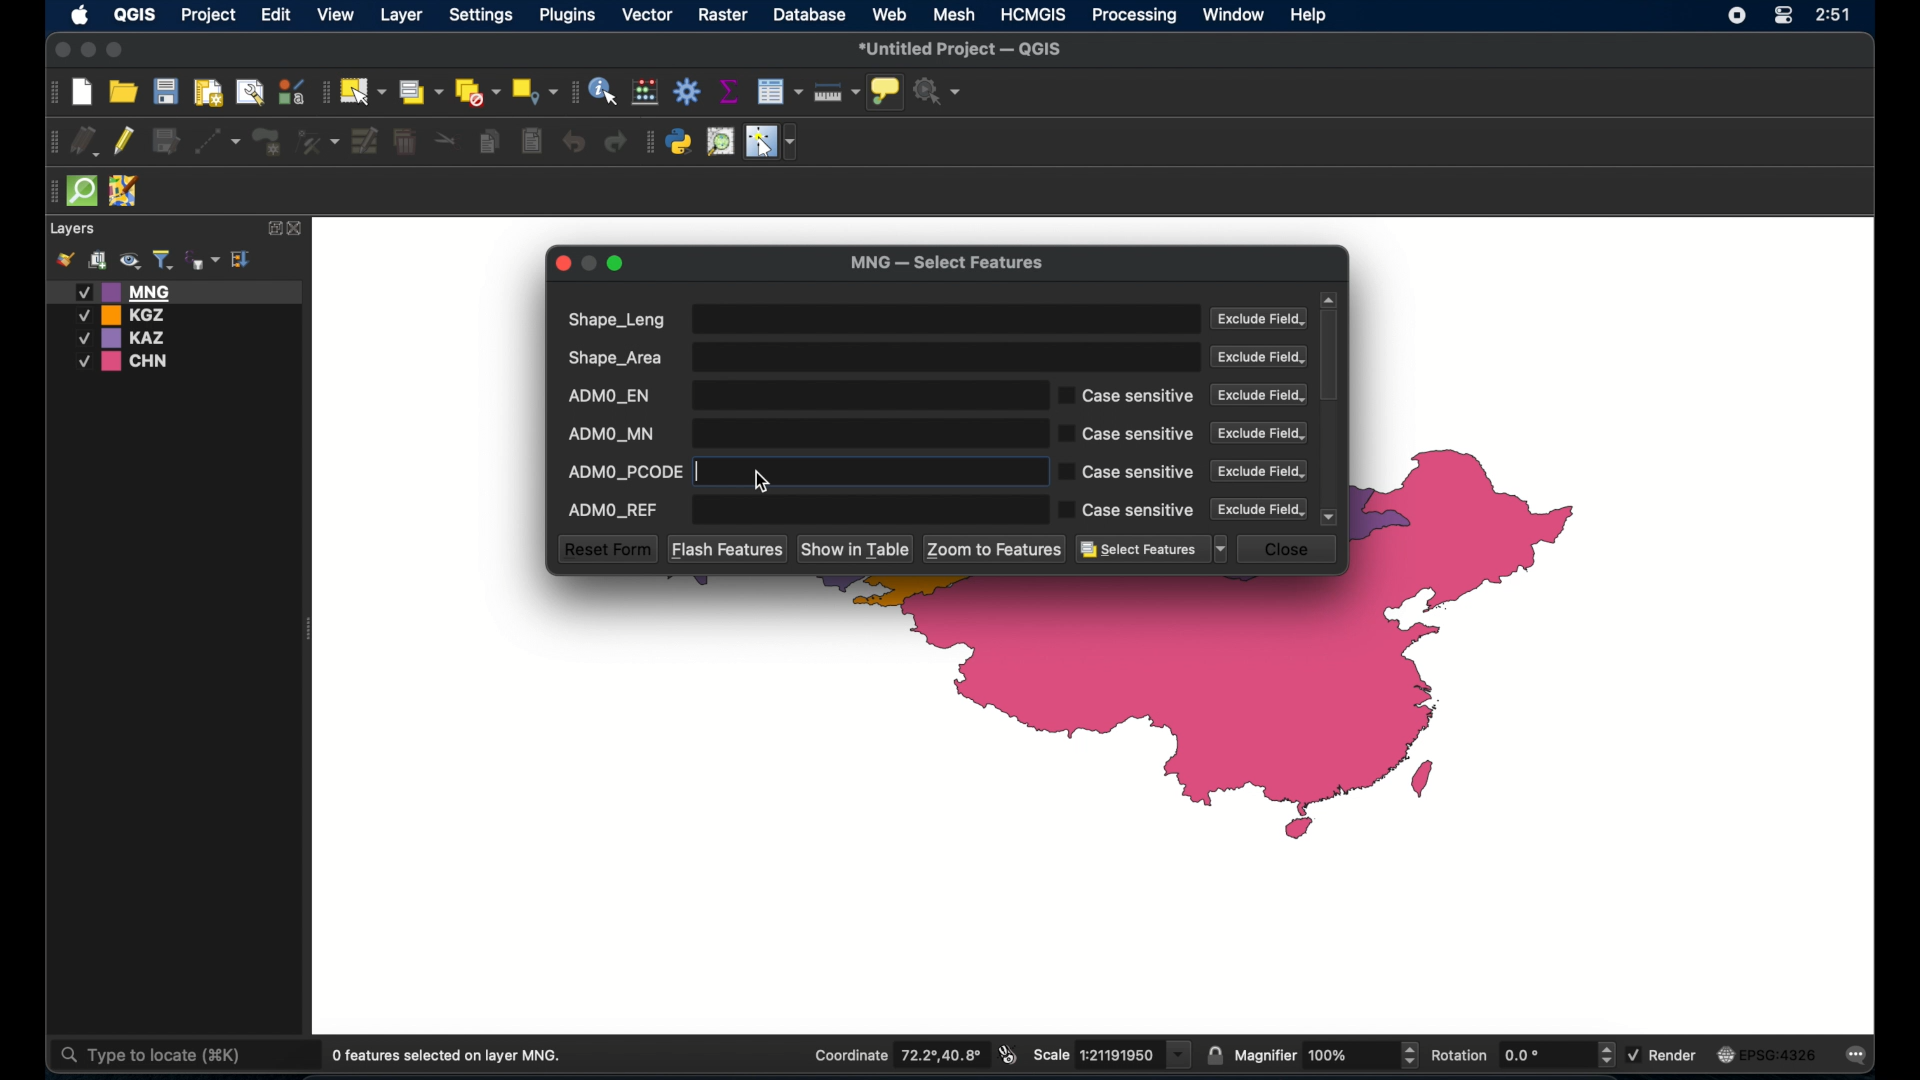 Image resolution: width=1920 pixels, height=1080 pixels. I want to click on switches mouse to configurable pointer, so click(771, 142).